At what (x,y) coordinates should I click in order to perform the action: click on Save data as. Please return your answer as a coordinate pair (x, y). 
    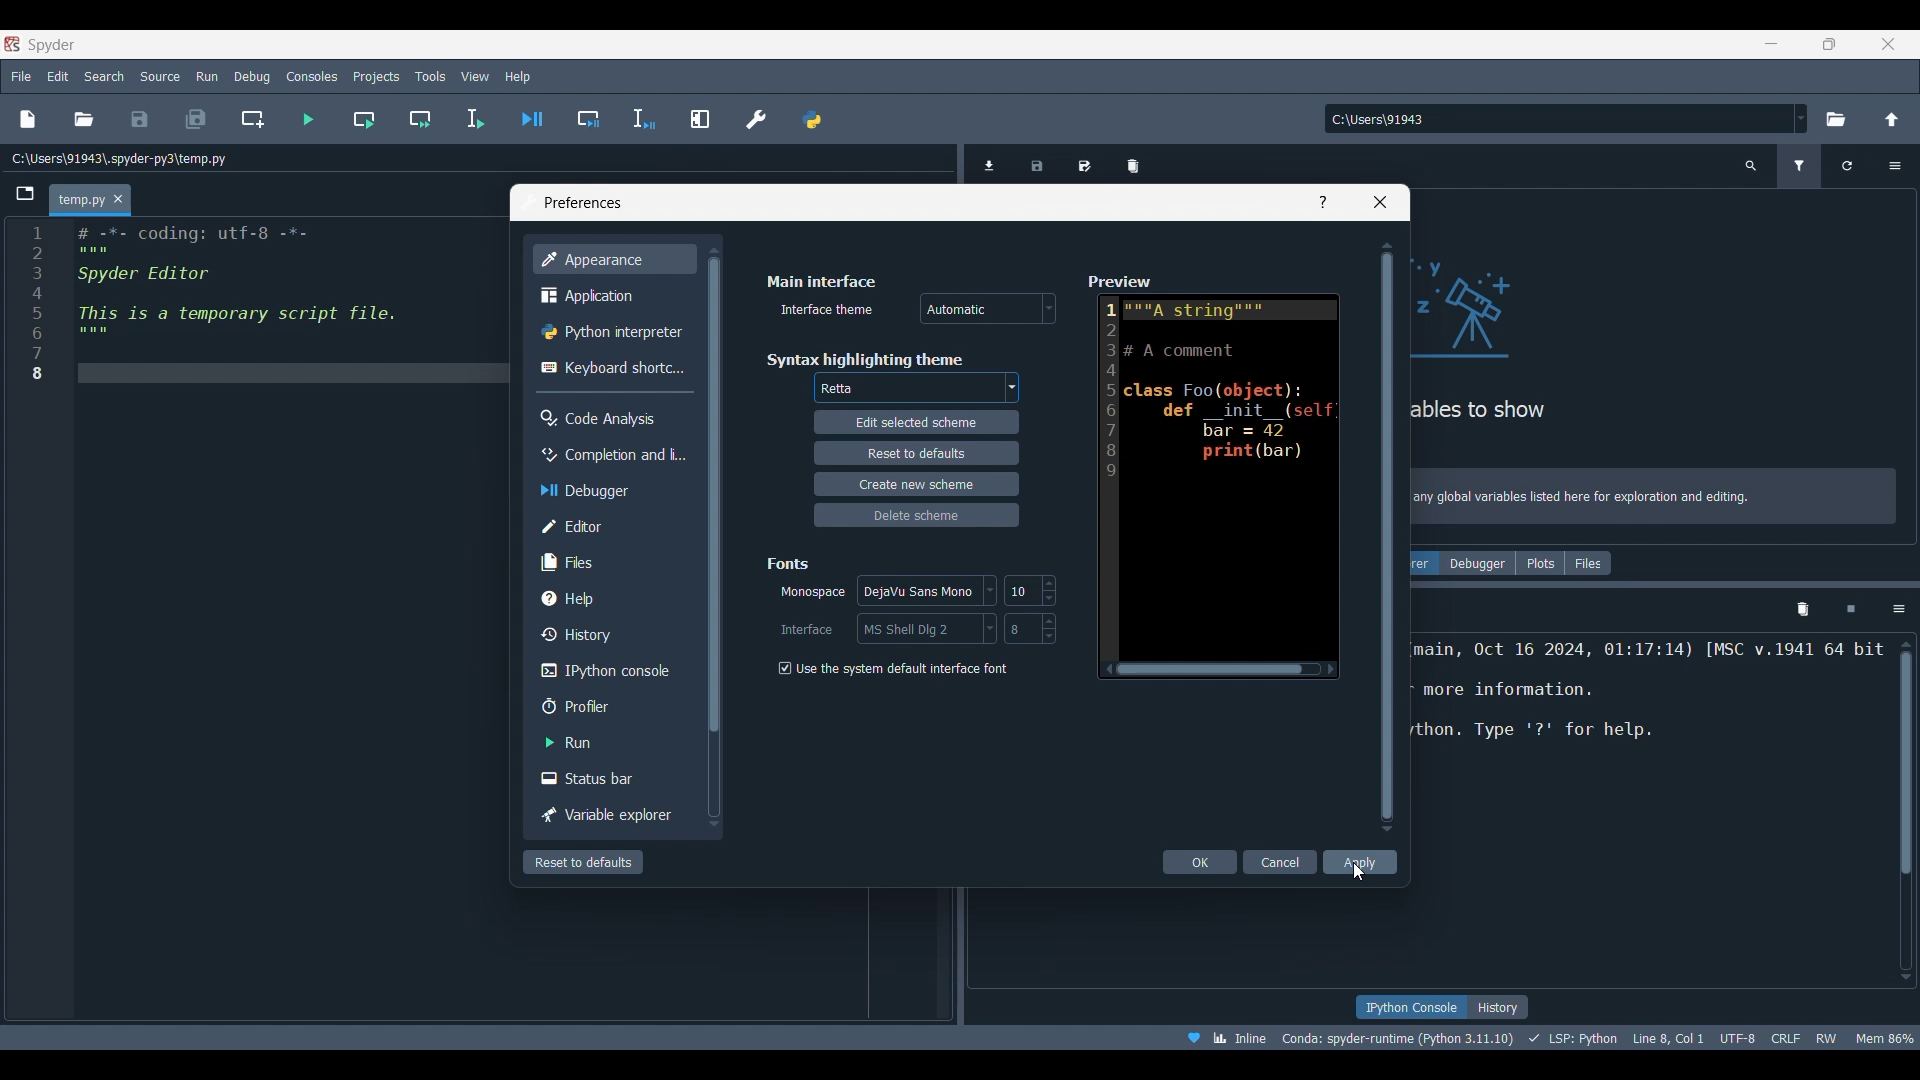
    Looking at the image, I should click on (1085, 162).